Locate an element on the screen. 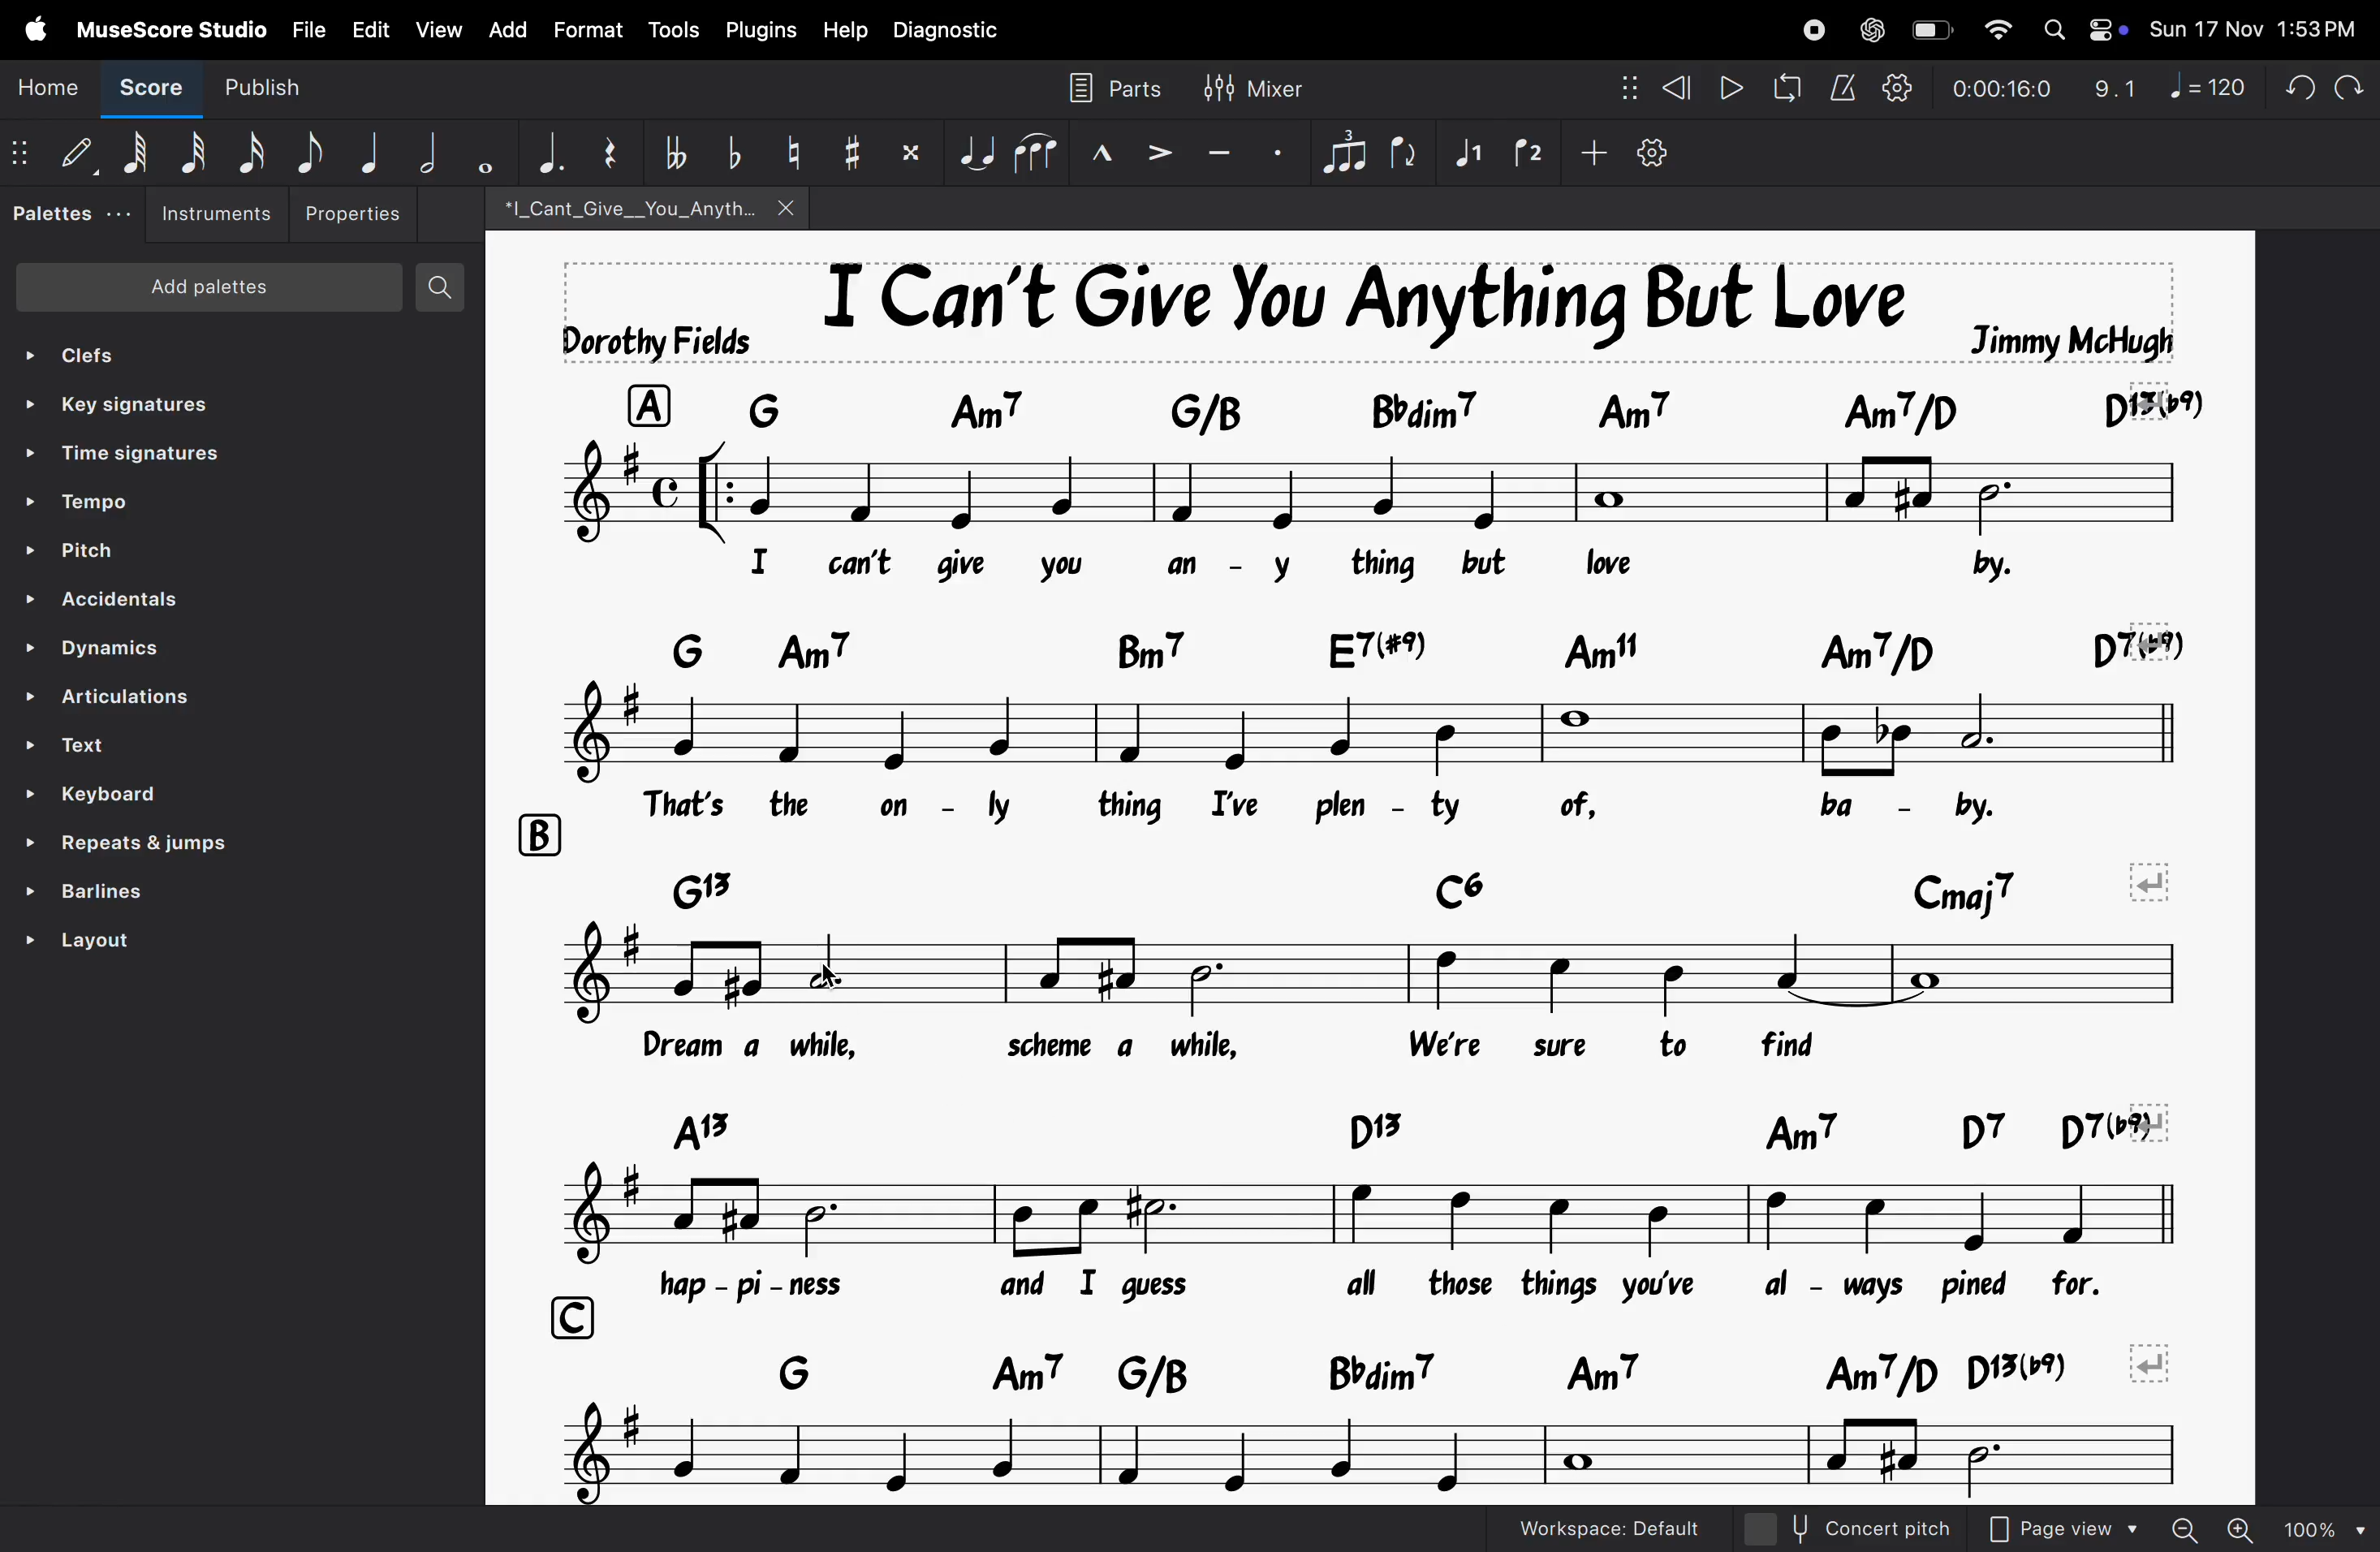 The height and width of the screenshot is (1552, 2380). eight note is located at coordinates (310, 150).